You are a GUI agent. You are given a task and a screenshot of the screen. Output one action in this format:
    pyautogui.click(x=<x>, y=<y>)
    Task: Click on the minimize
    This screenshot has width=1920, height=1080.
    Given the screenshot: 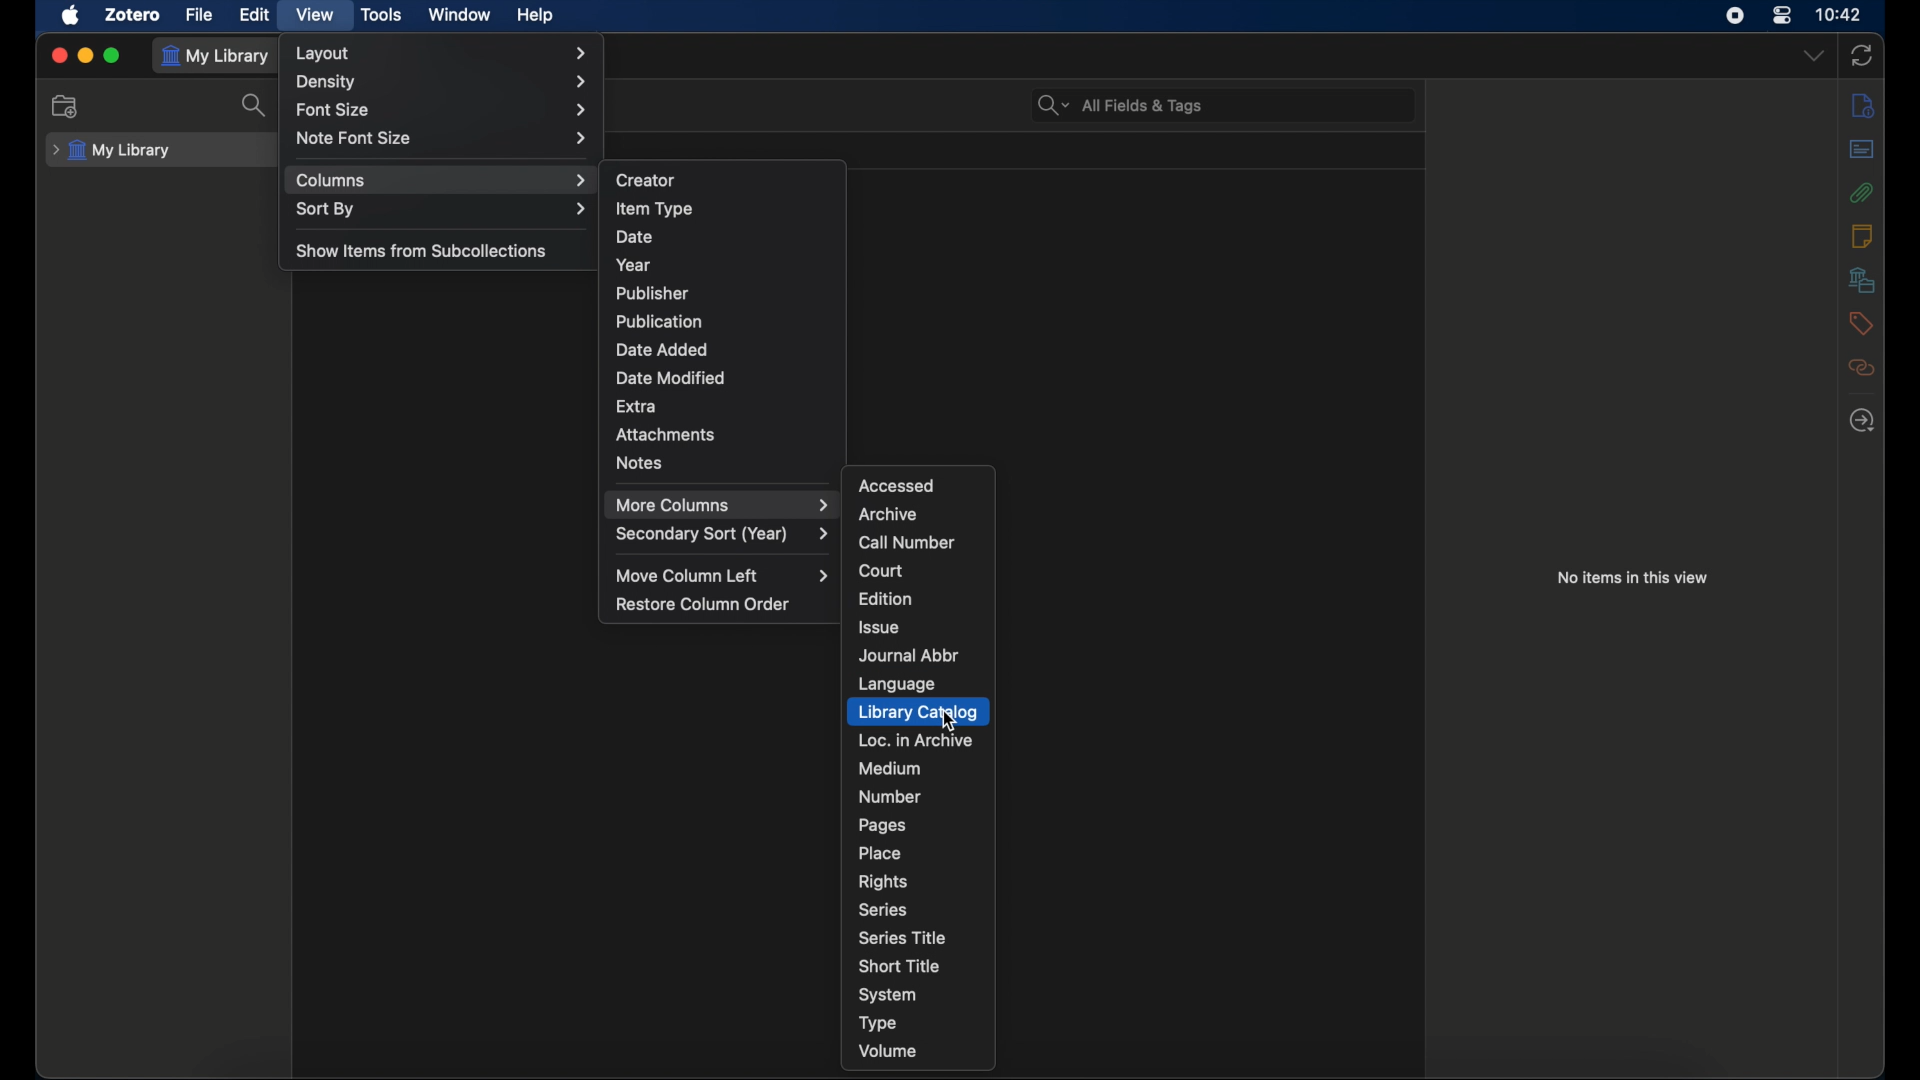 What is the action you would take?
    pyautogui.click(x=84, y=56)
    